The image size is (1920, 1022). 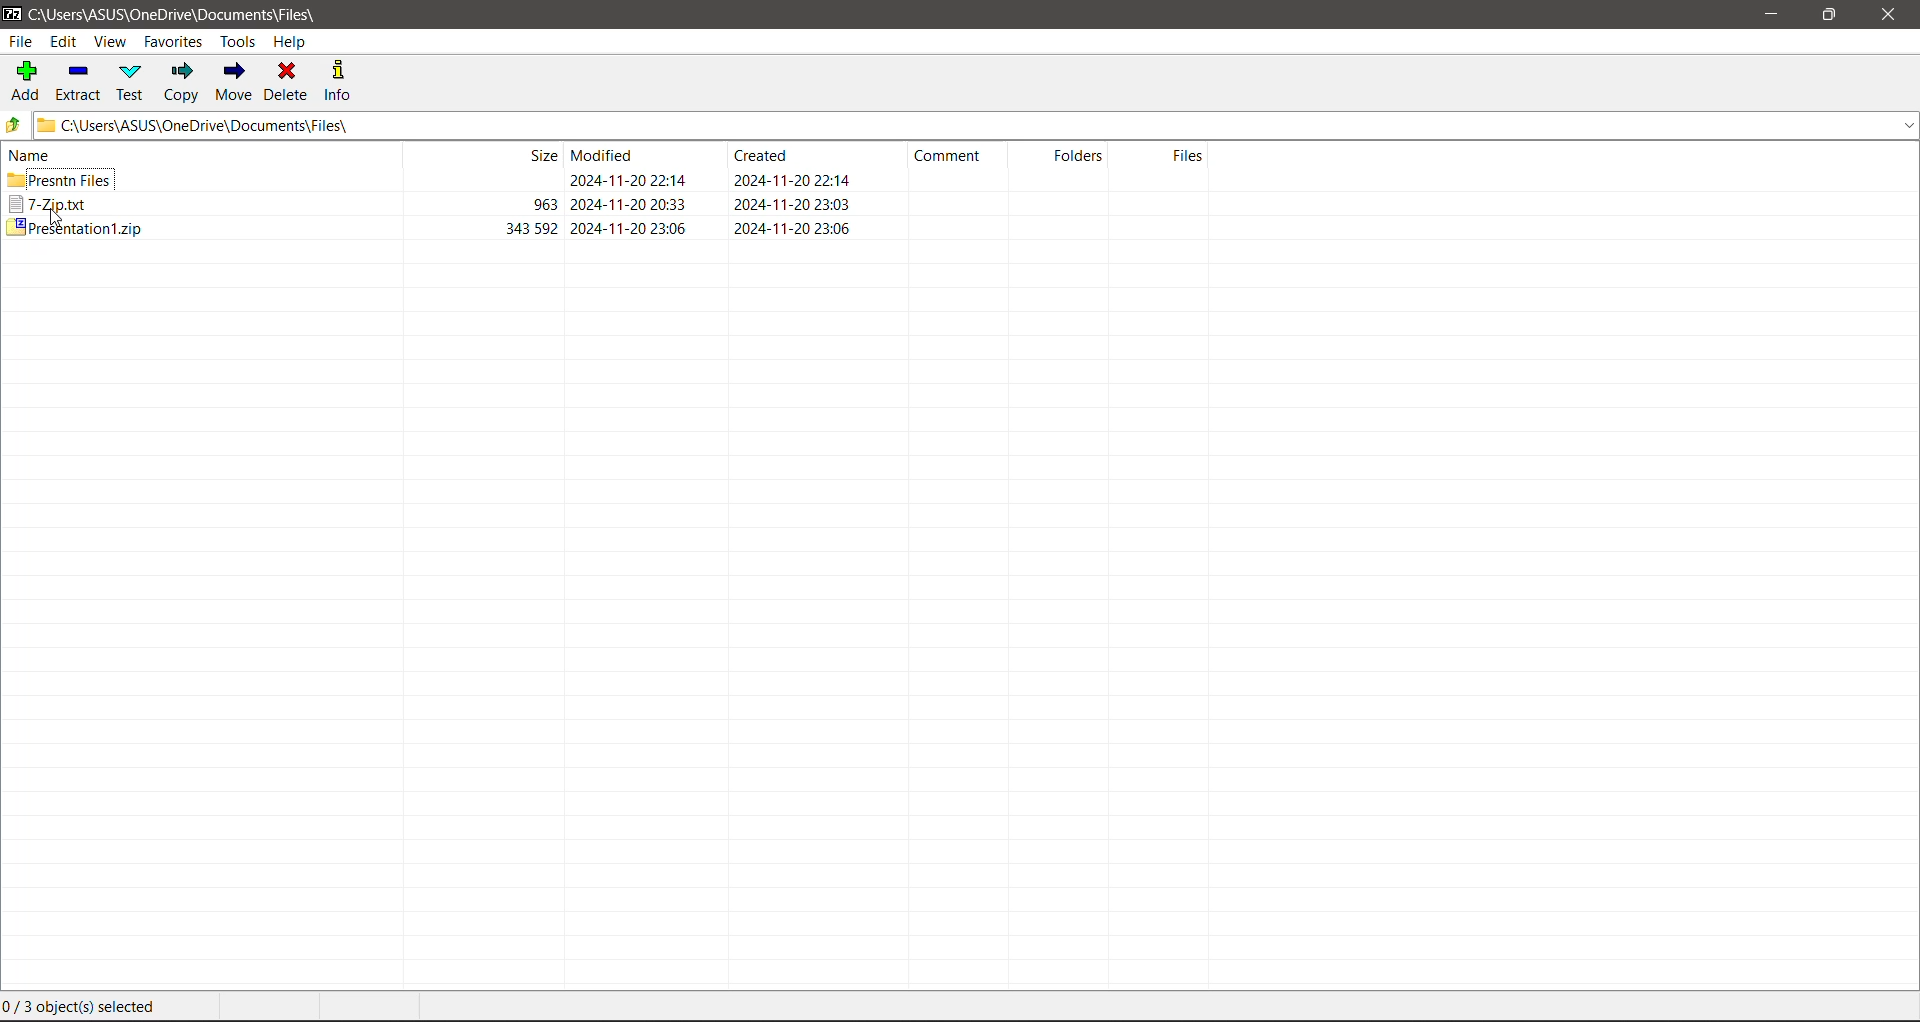 What do you see at coordinates (290, 40) in the screenshot?
I see `Help` at bounding box center [290, 40].